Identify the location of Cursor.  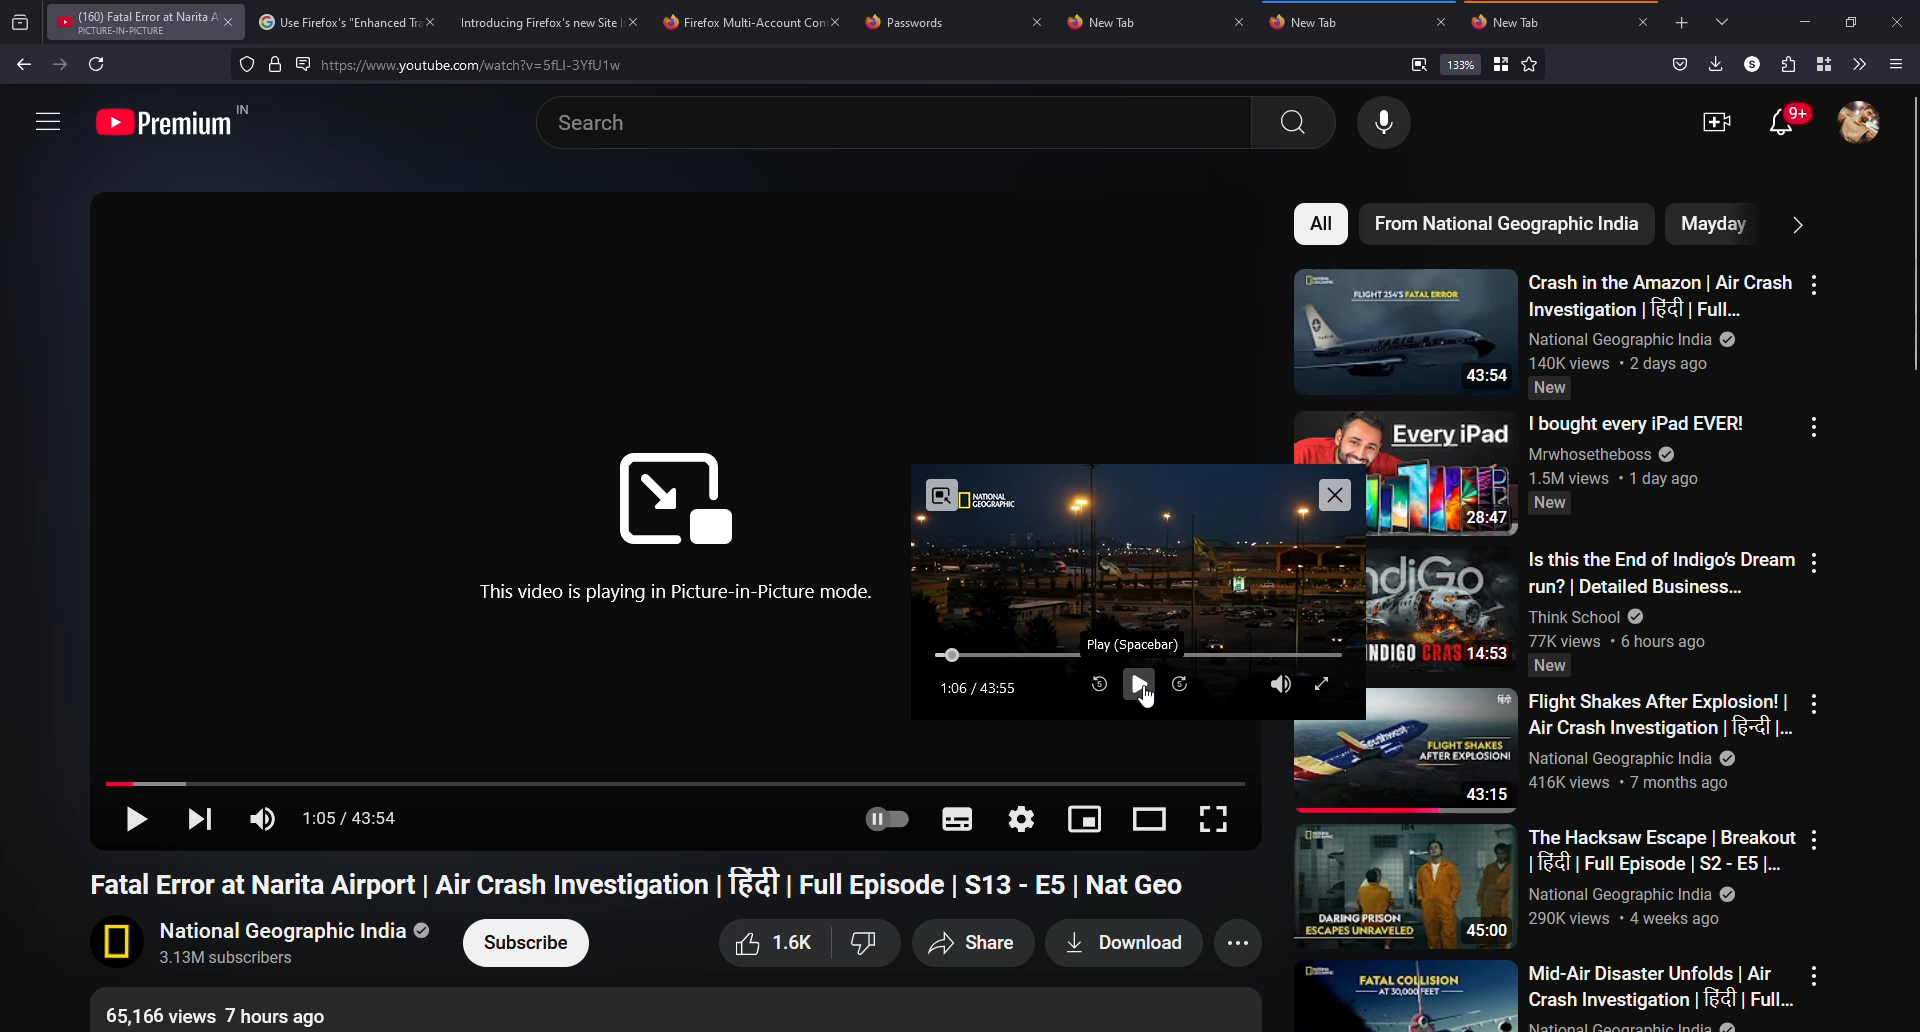
(1147, 696).